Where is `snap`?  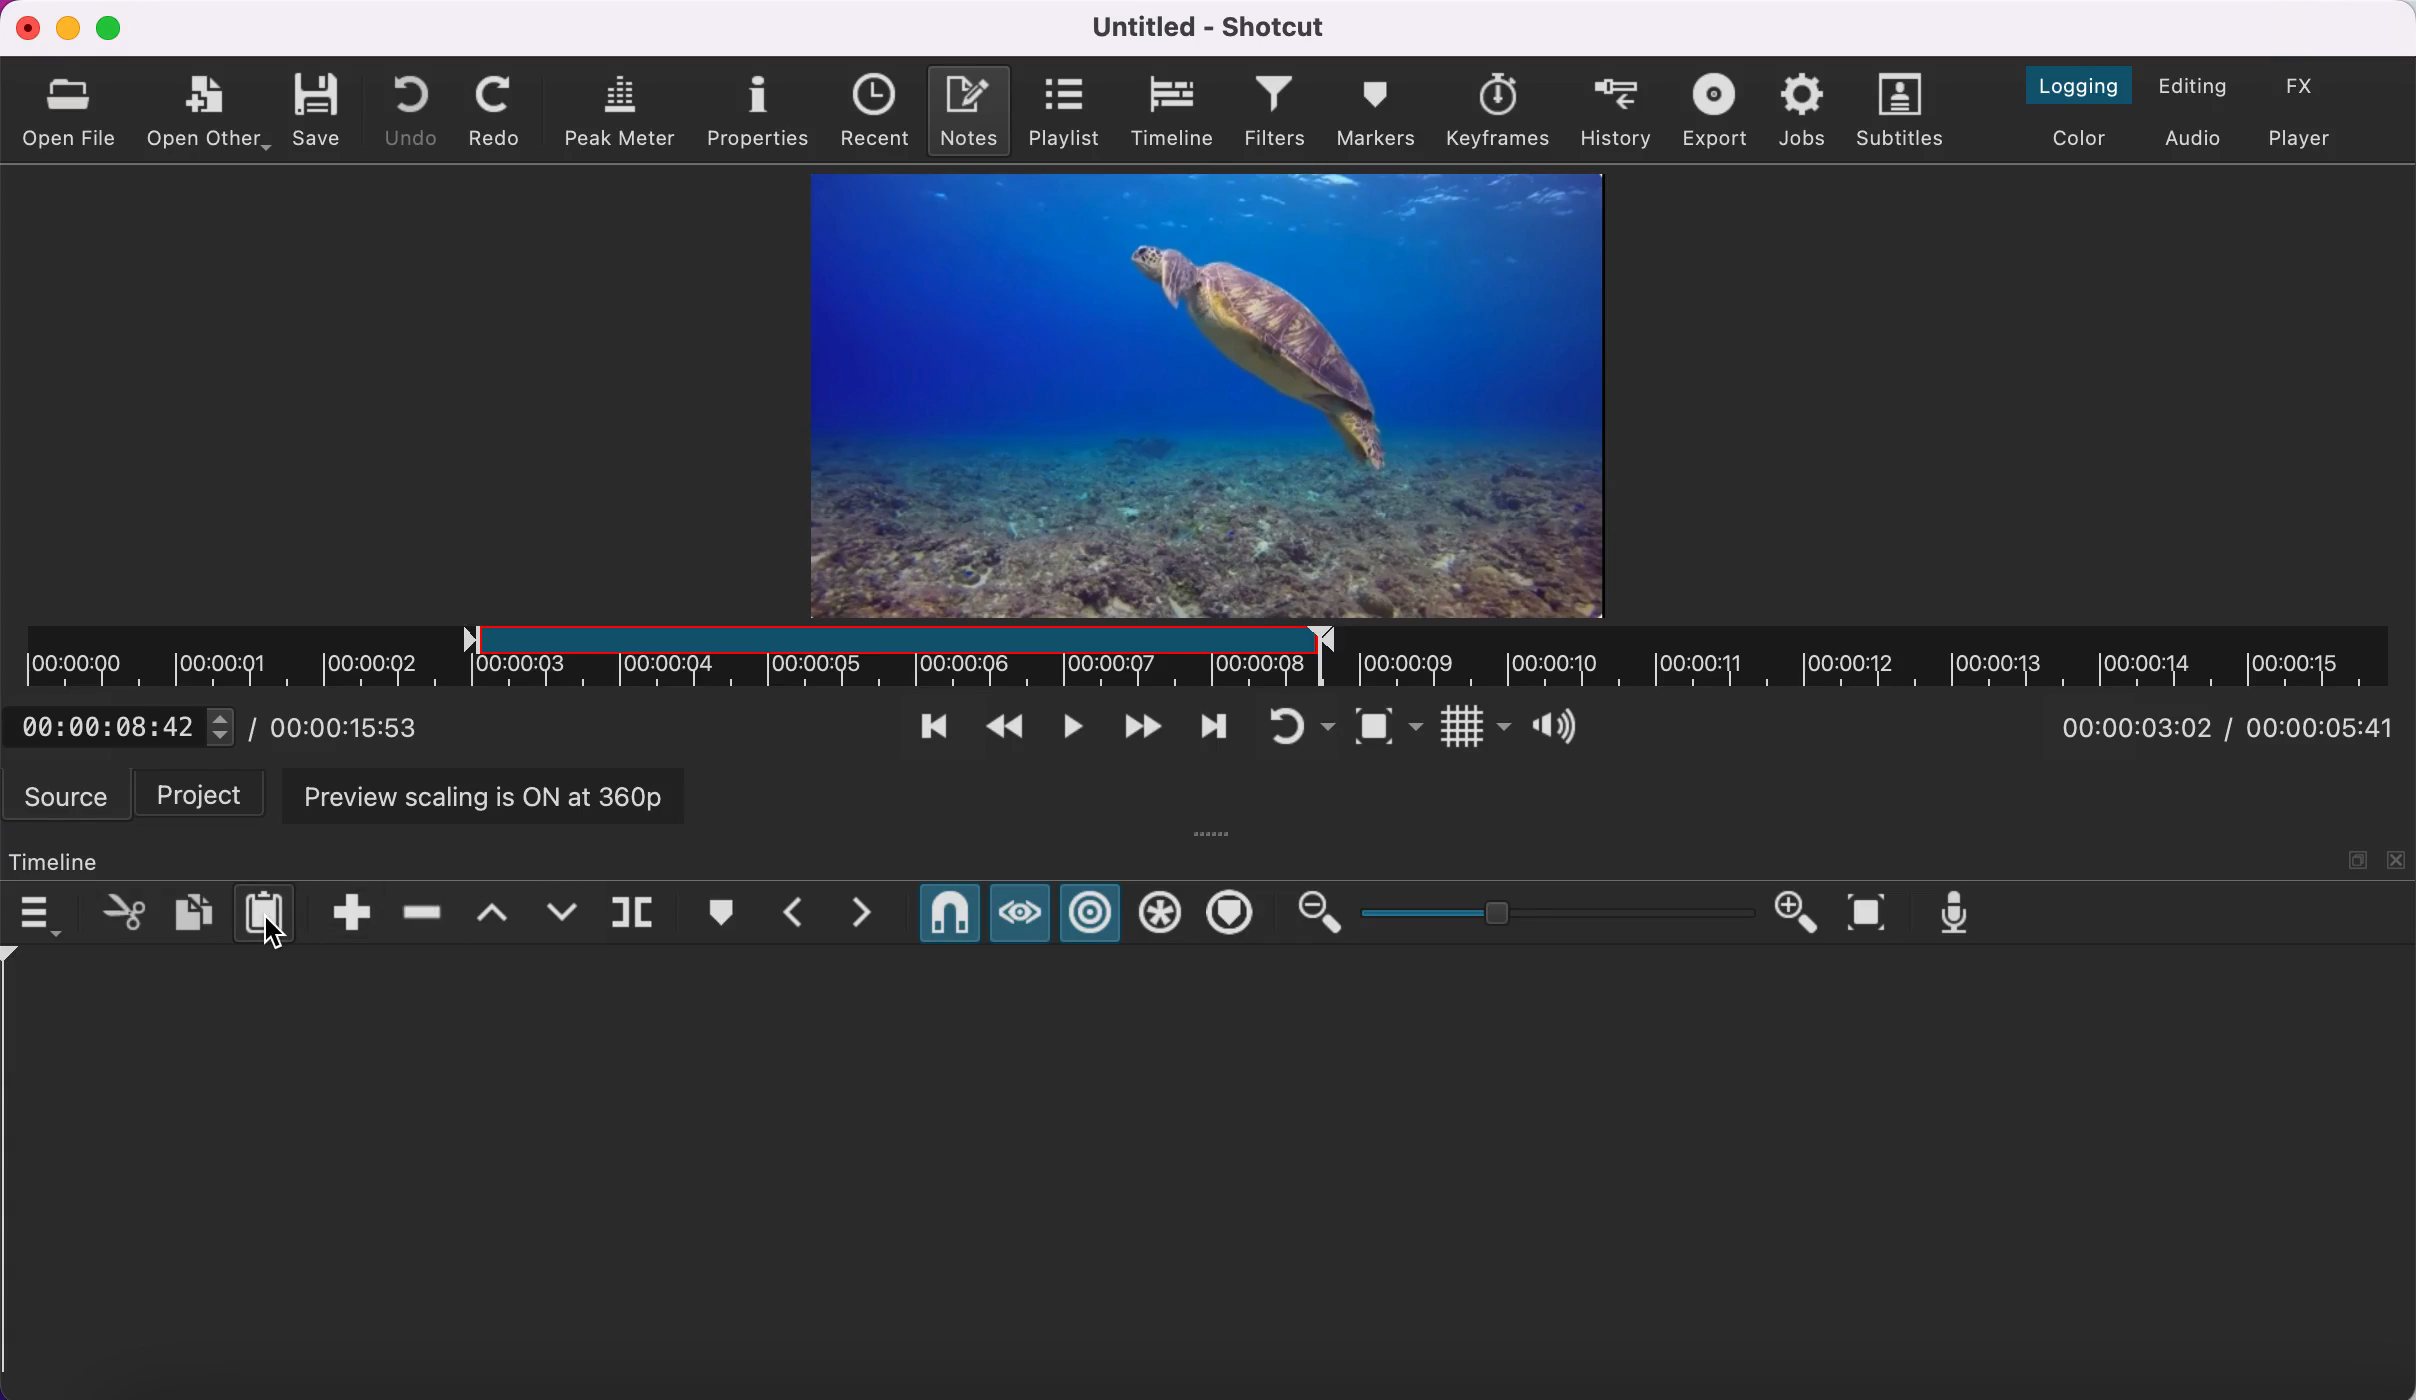 snap is located at coordinates (947, 913).